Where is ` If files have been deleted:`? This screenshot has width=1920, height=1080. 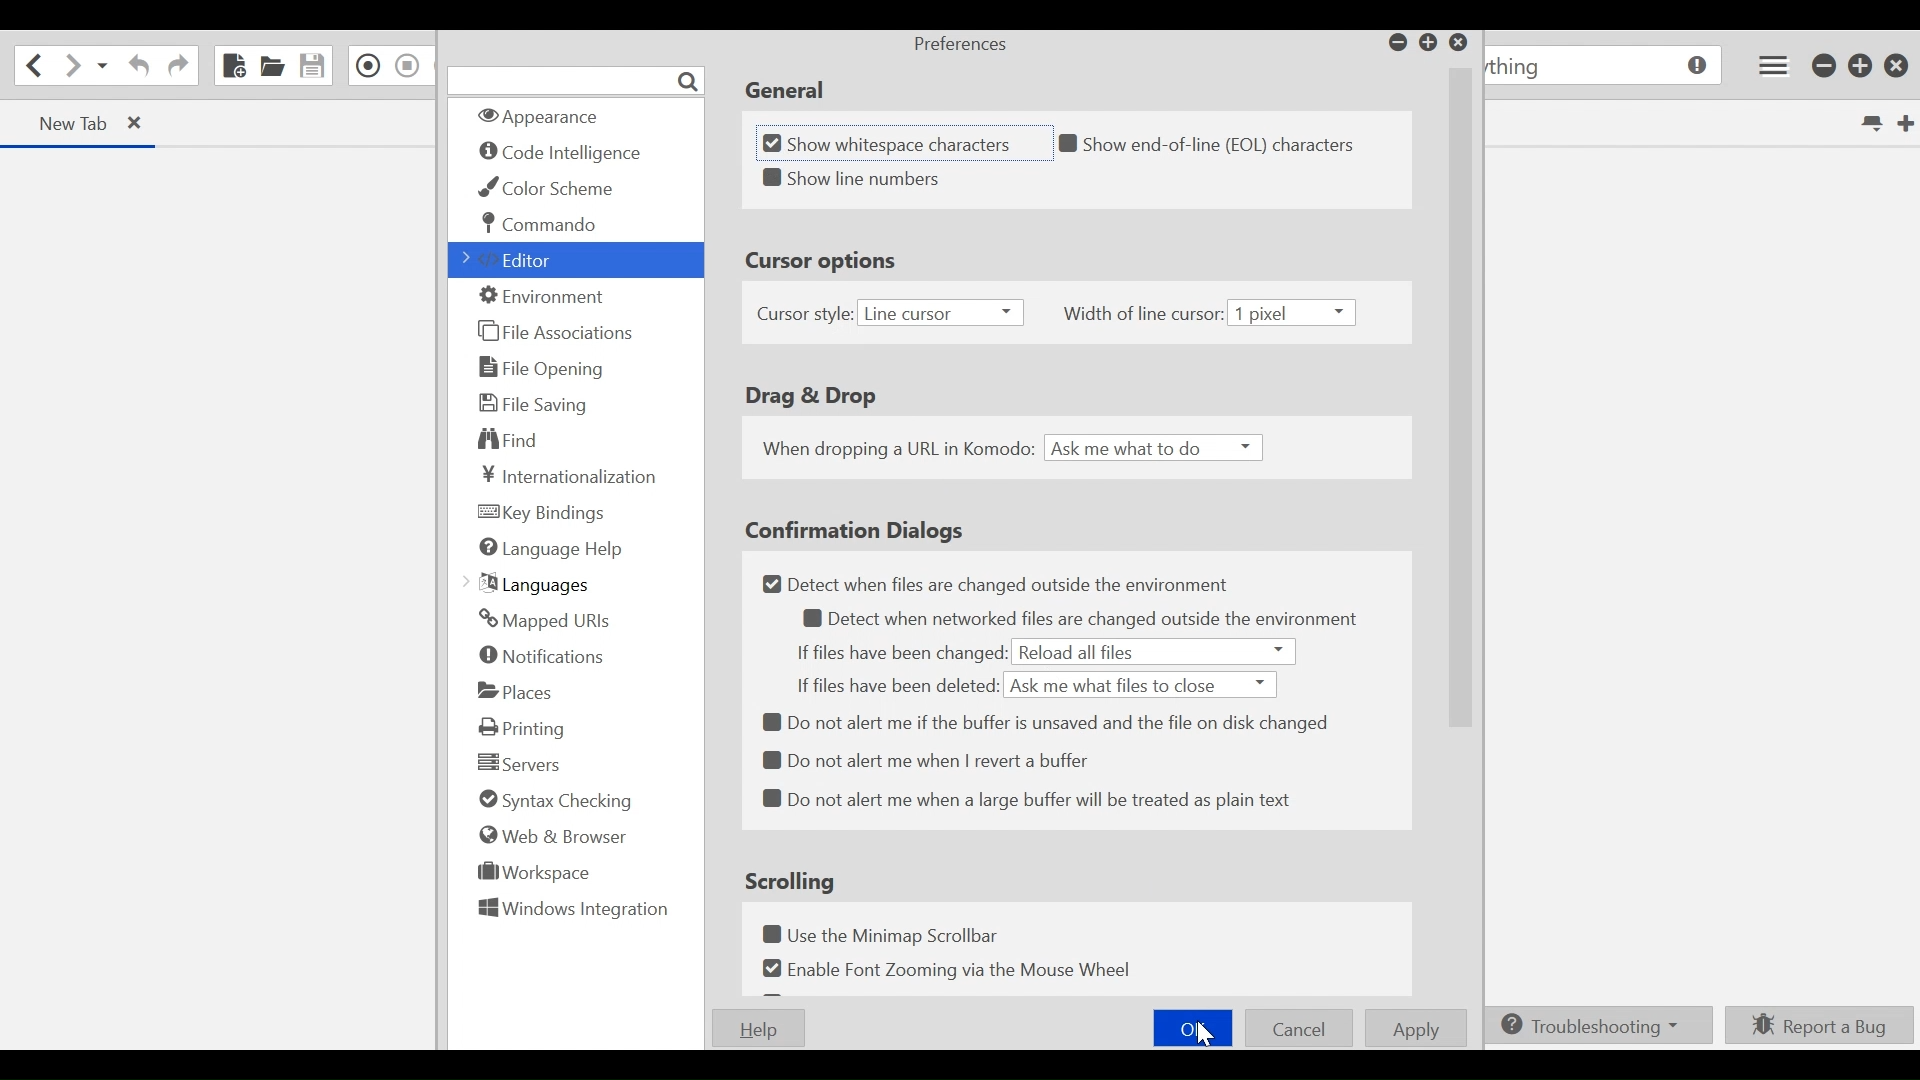  If files have been deleted: is located at coordinates (893, 685).